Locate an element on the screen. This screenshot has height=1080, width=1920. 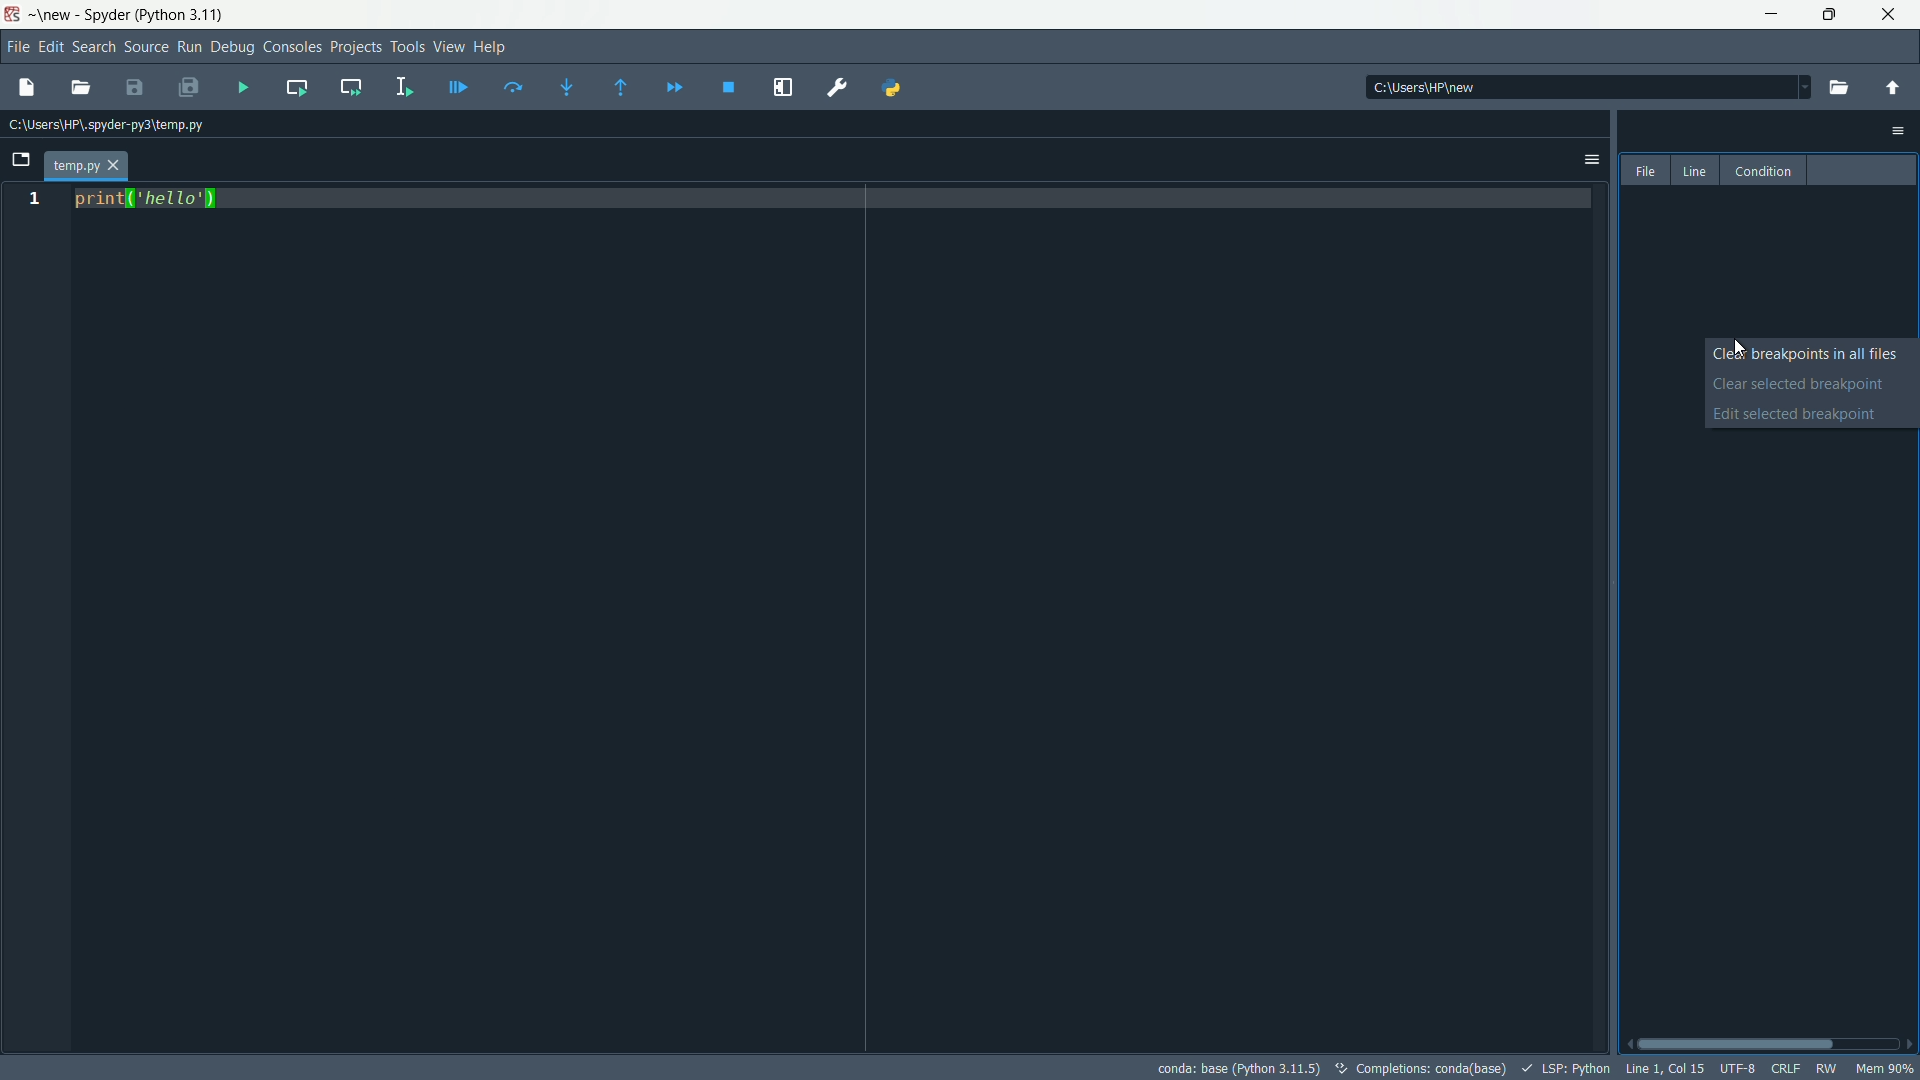
LSP:Python is located at coordinates (1562, 1068).